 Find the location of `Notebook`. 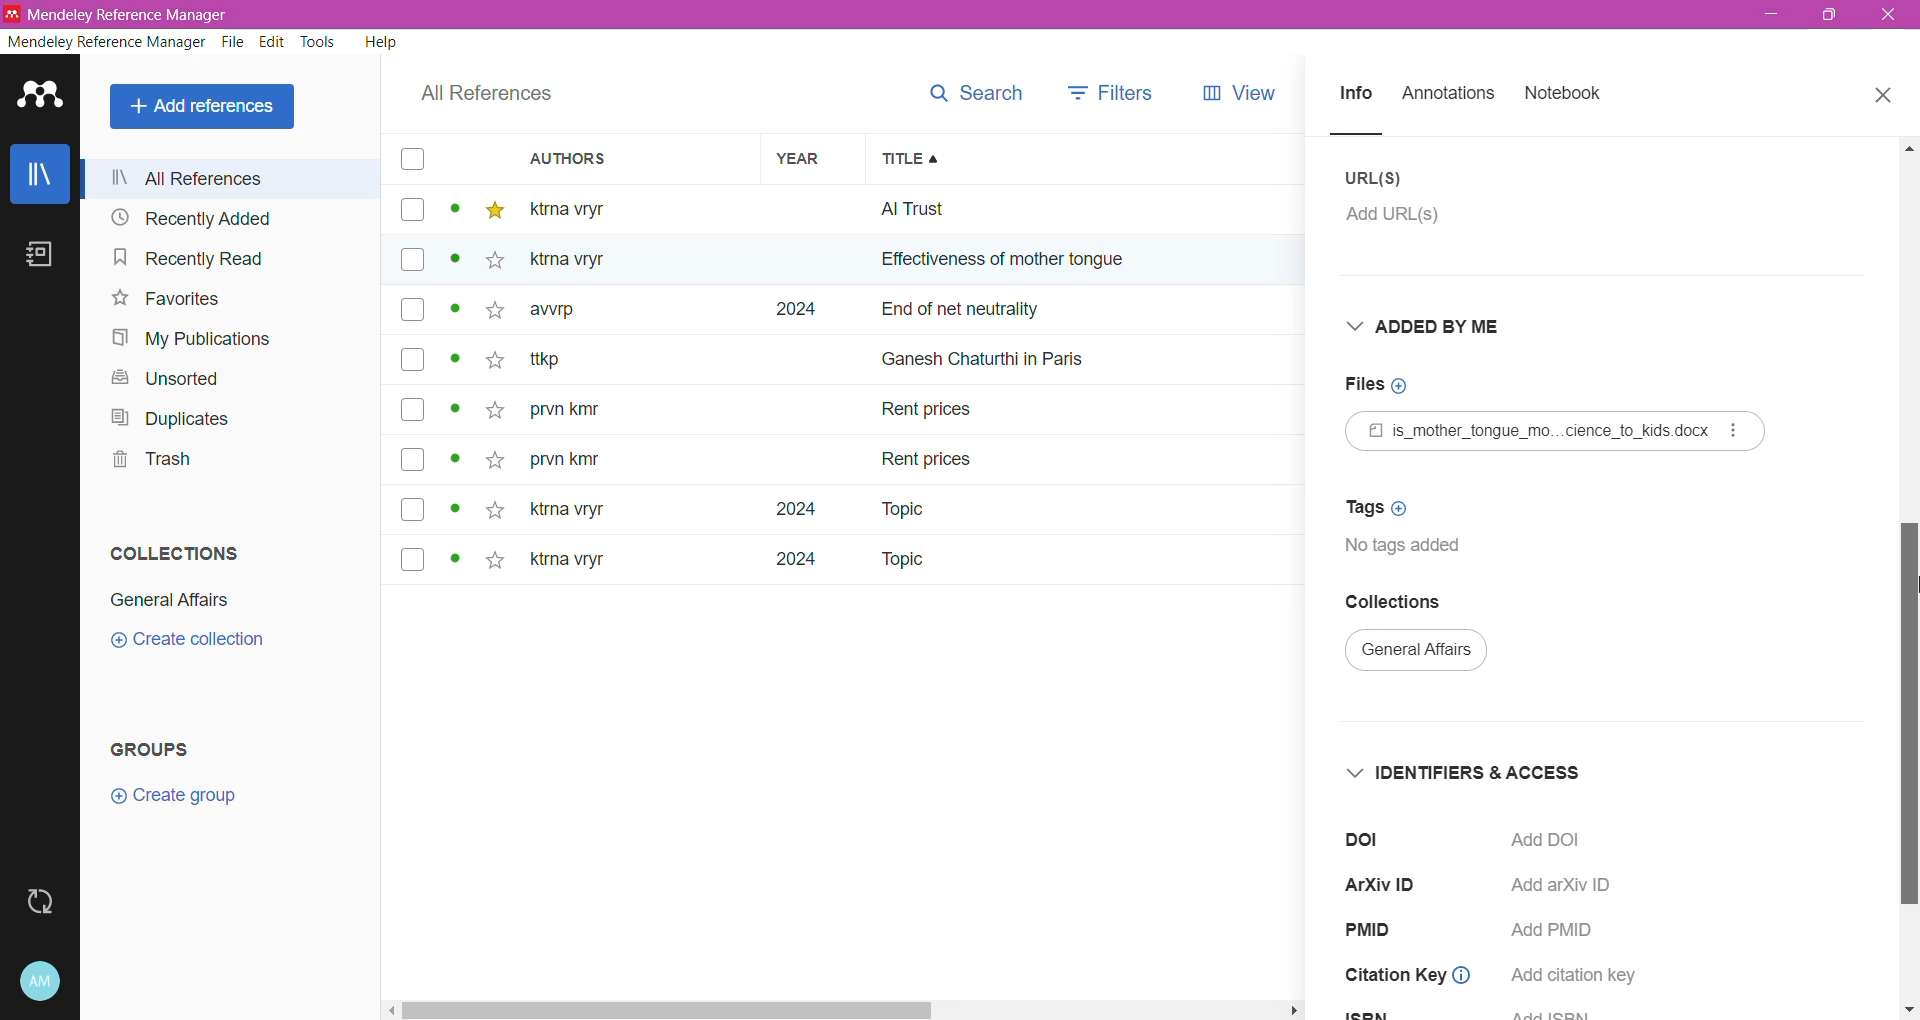

Notebook is located at coordinates (1564, 94).